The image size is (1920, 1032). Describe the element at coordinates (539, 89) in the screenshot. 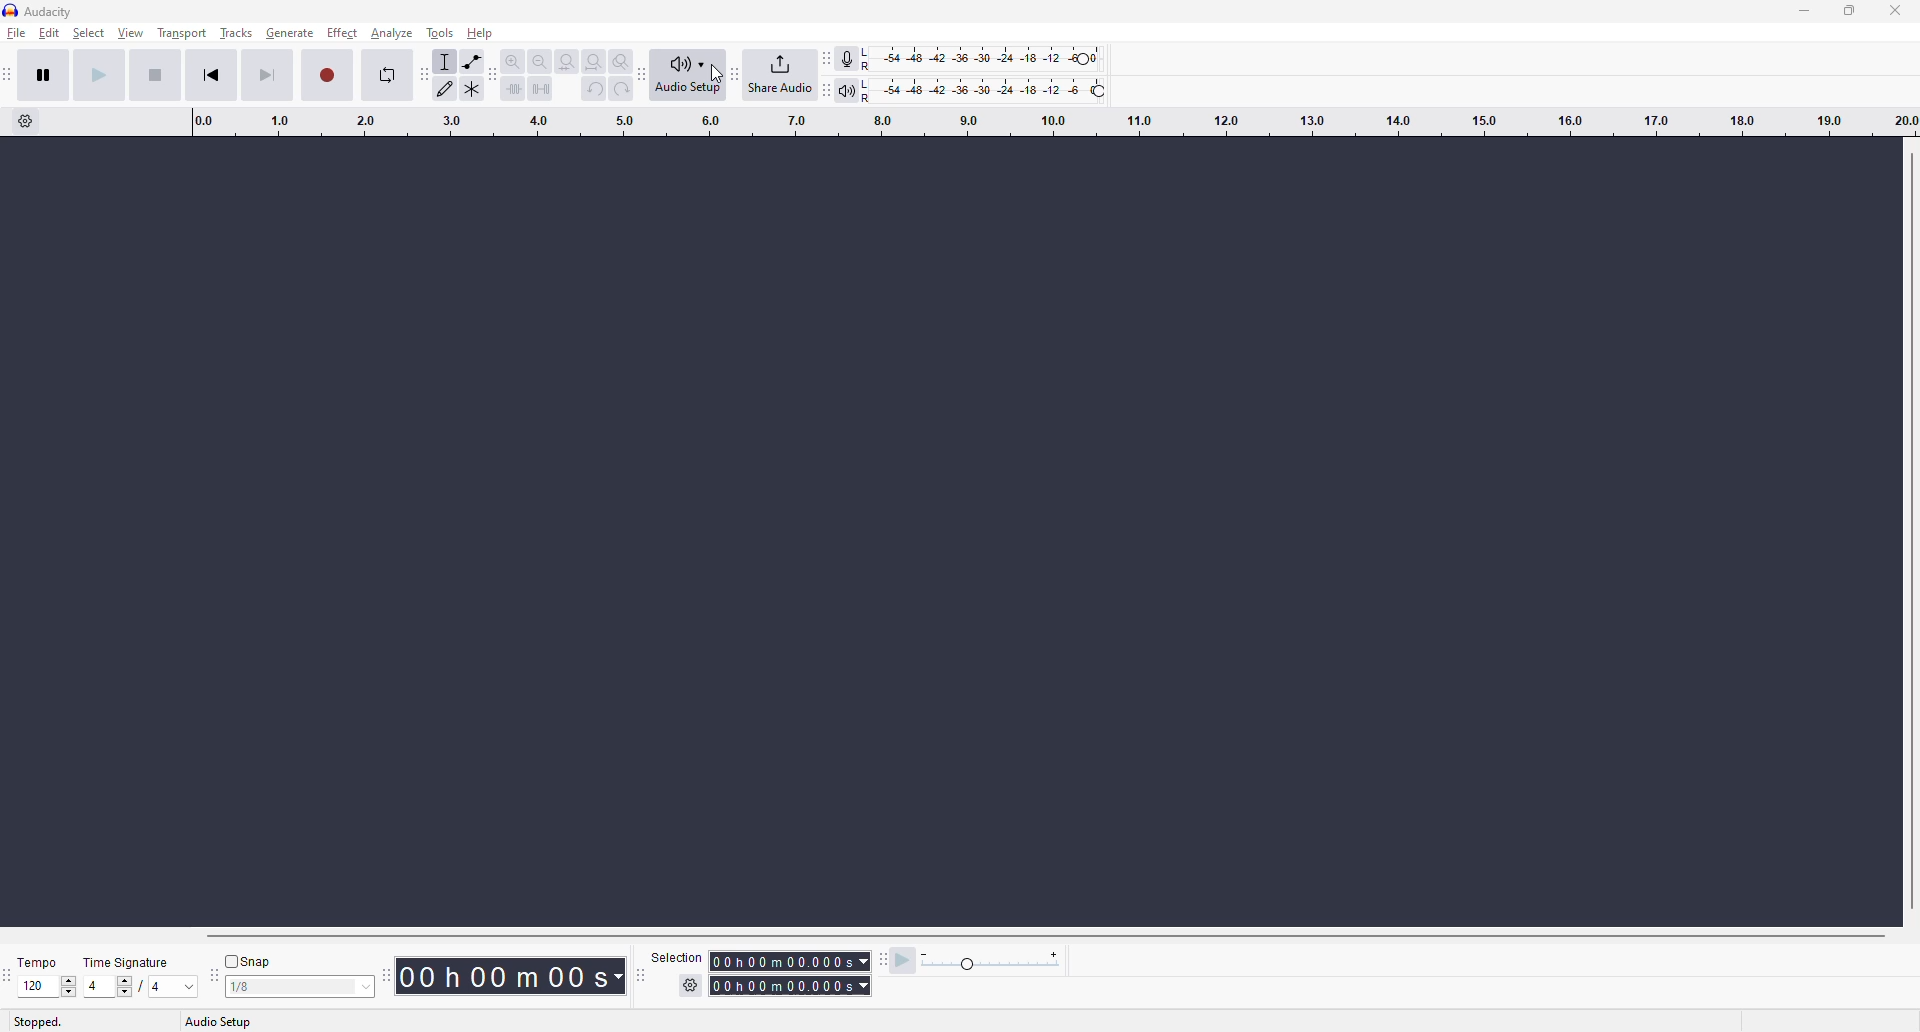

I see `silence audio selection` at that location.